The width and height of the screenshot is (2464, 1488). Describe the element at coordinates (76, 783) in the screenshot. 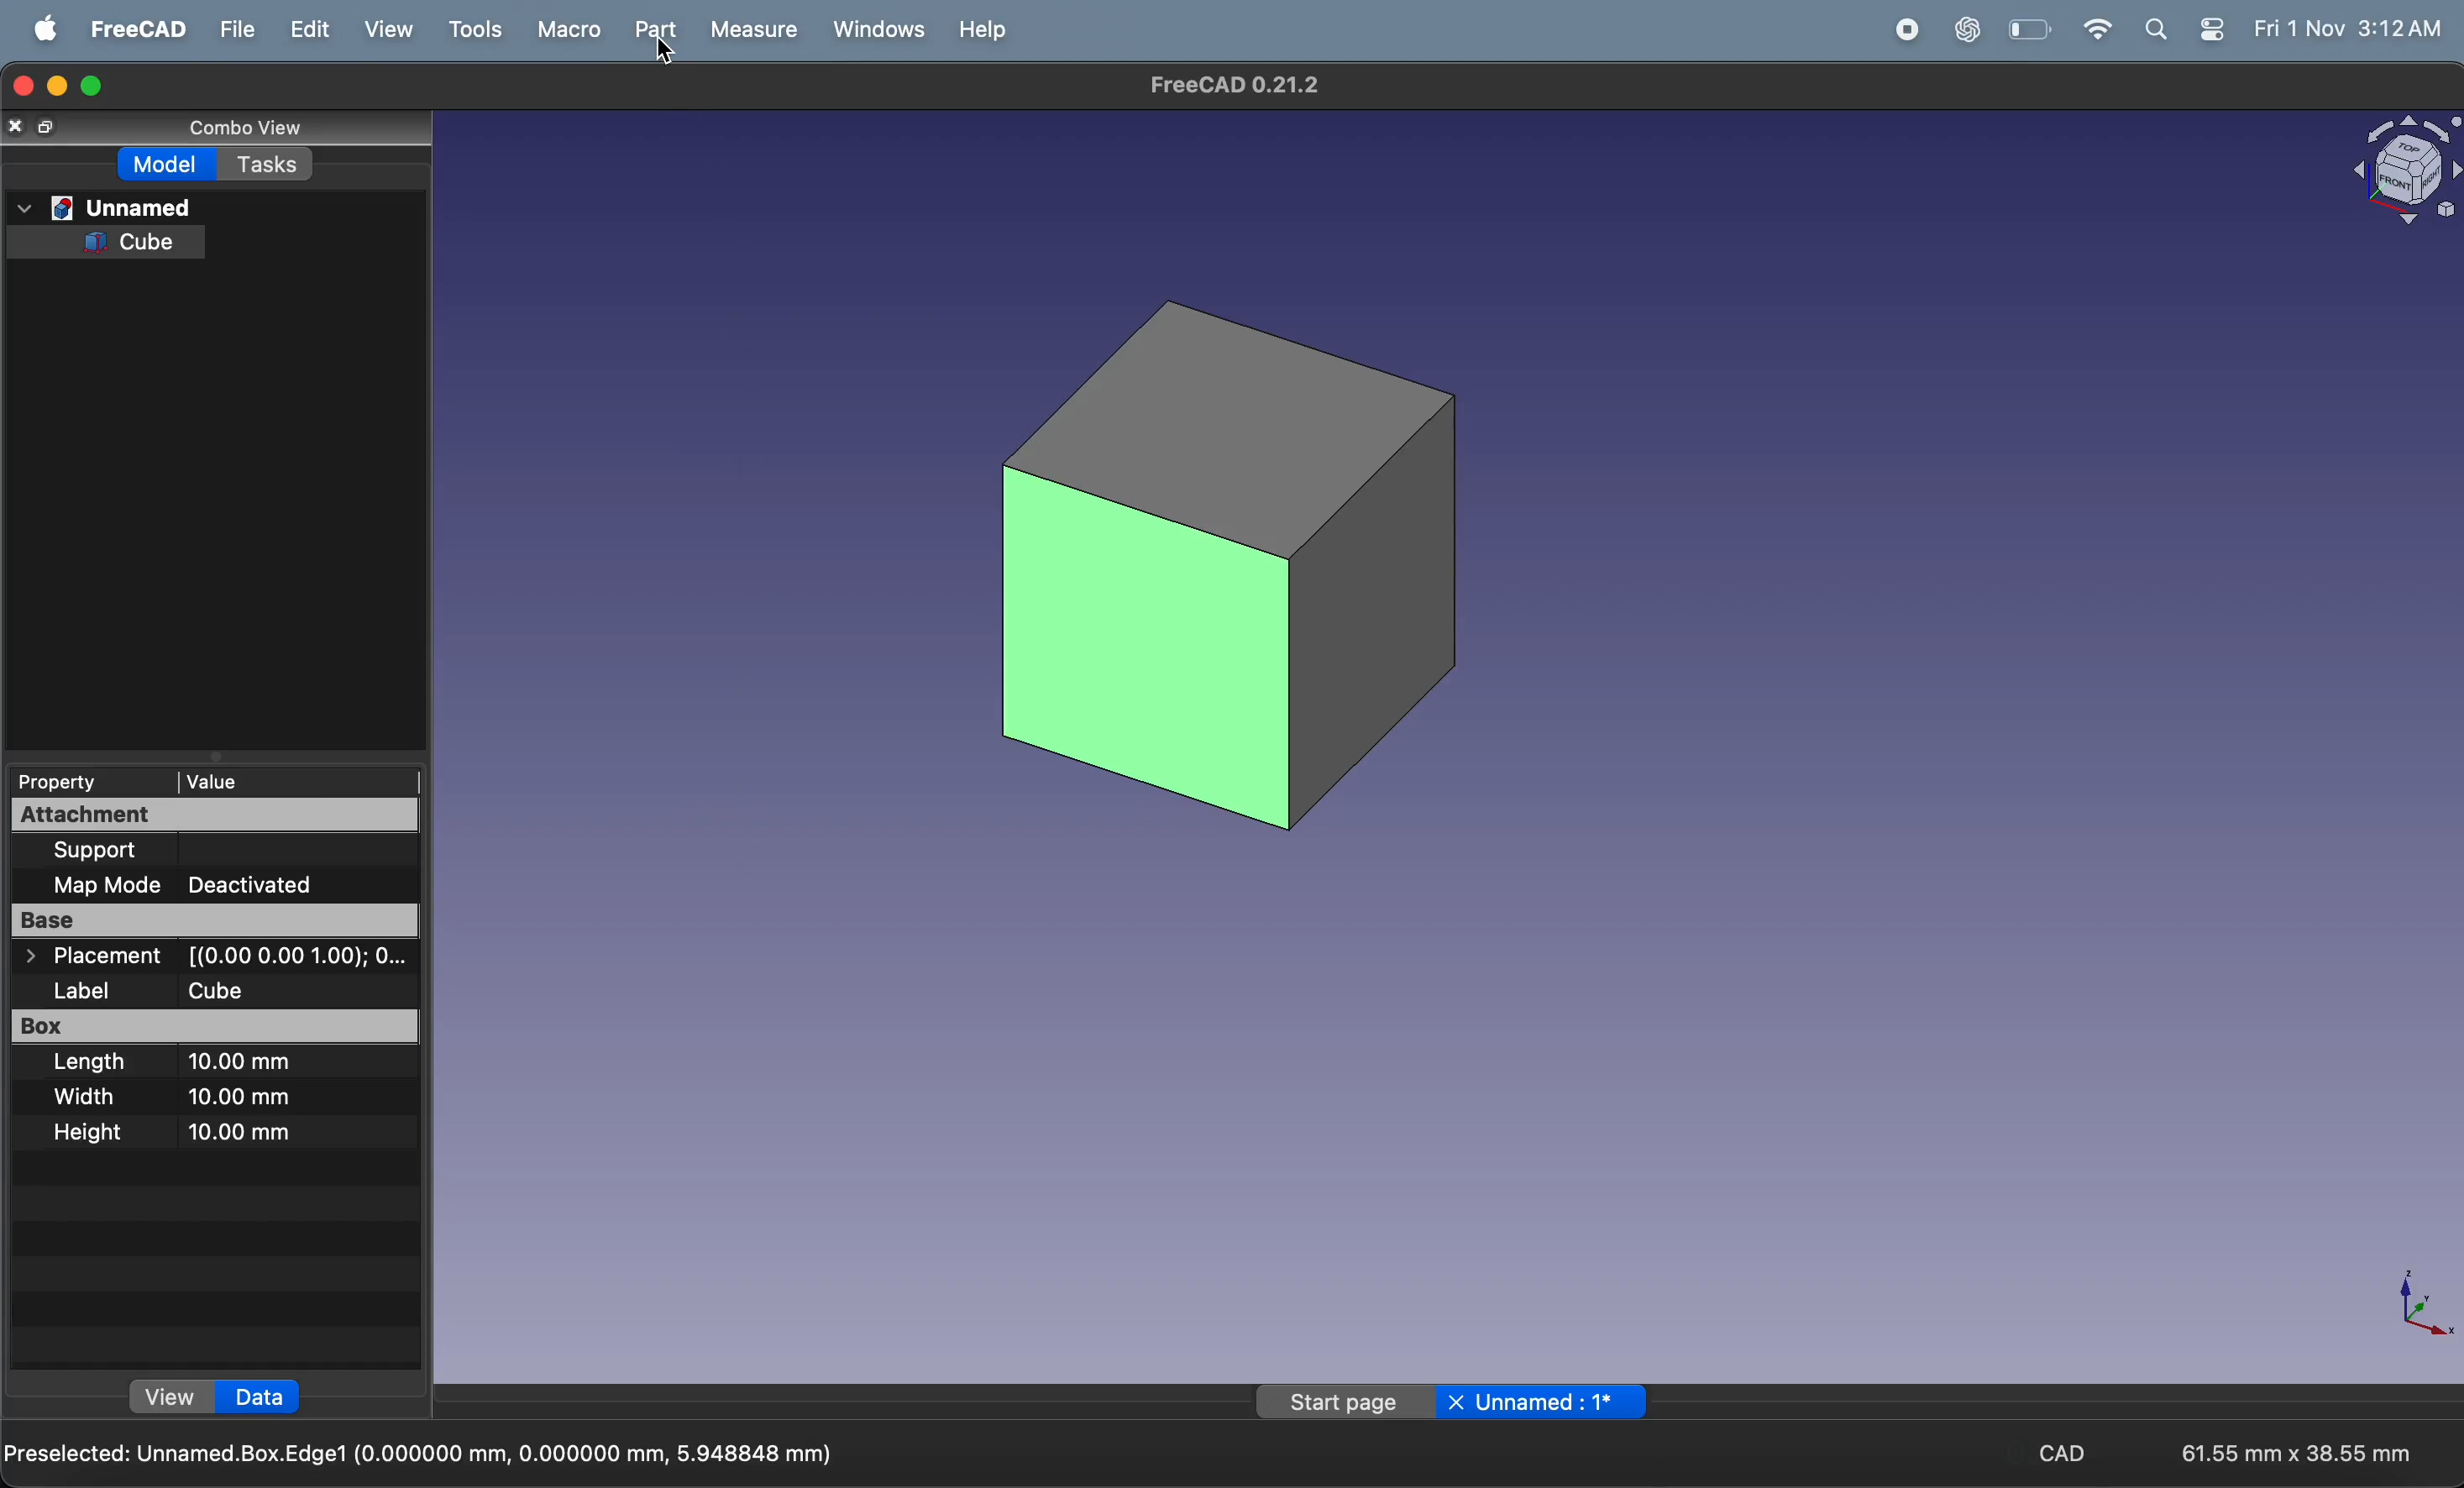

I see `Property` at that location.